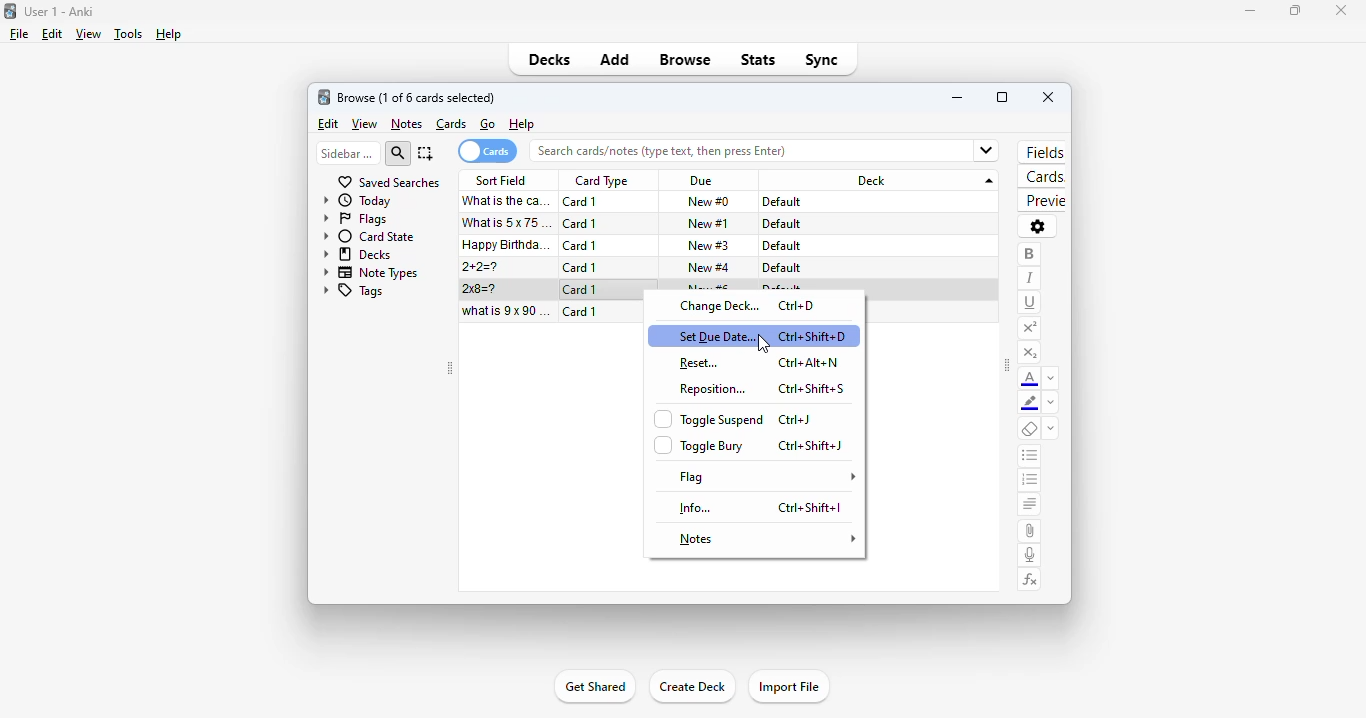 Image resolution: width=1366 pixels, height=718 pixels. What do you see at coordinates (1042, 153) in the screenshot?
I see `fields` at bounding box center [1042, 153].